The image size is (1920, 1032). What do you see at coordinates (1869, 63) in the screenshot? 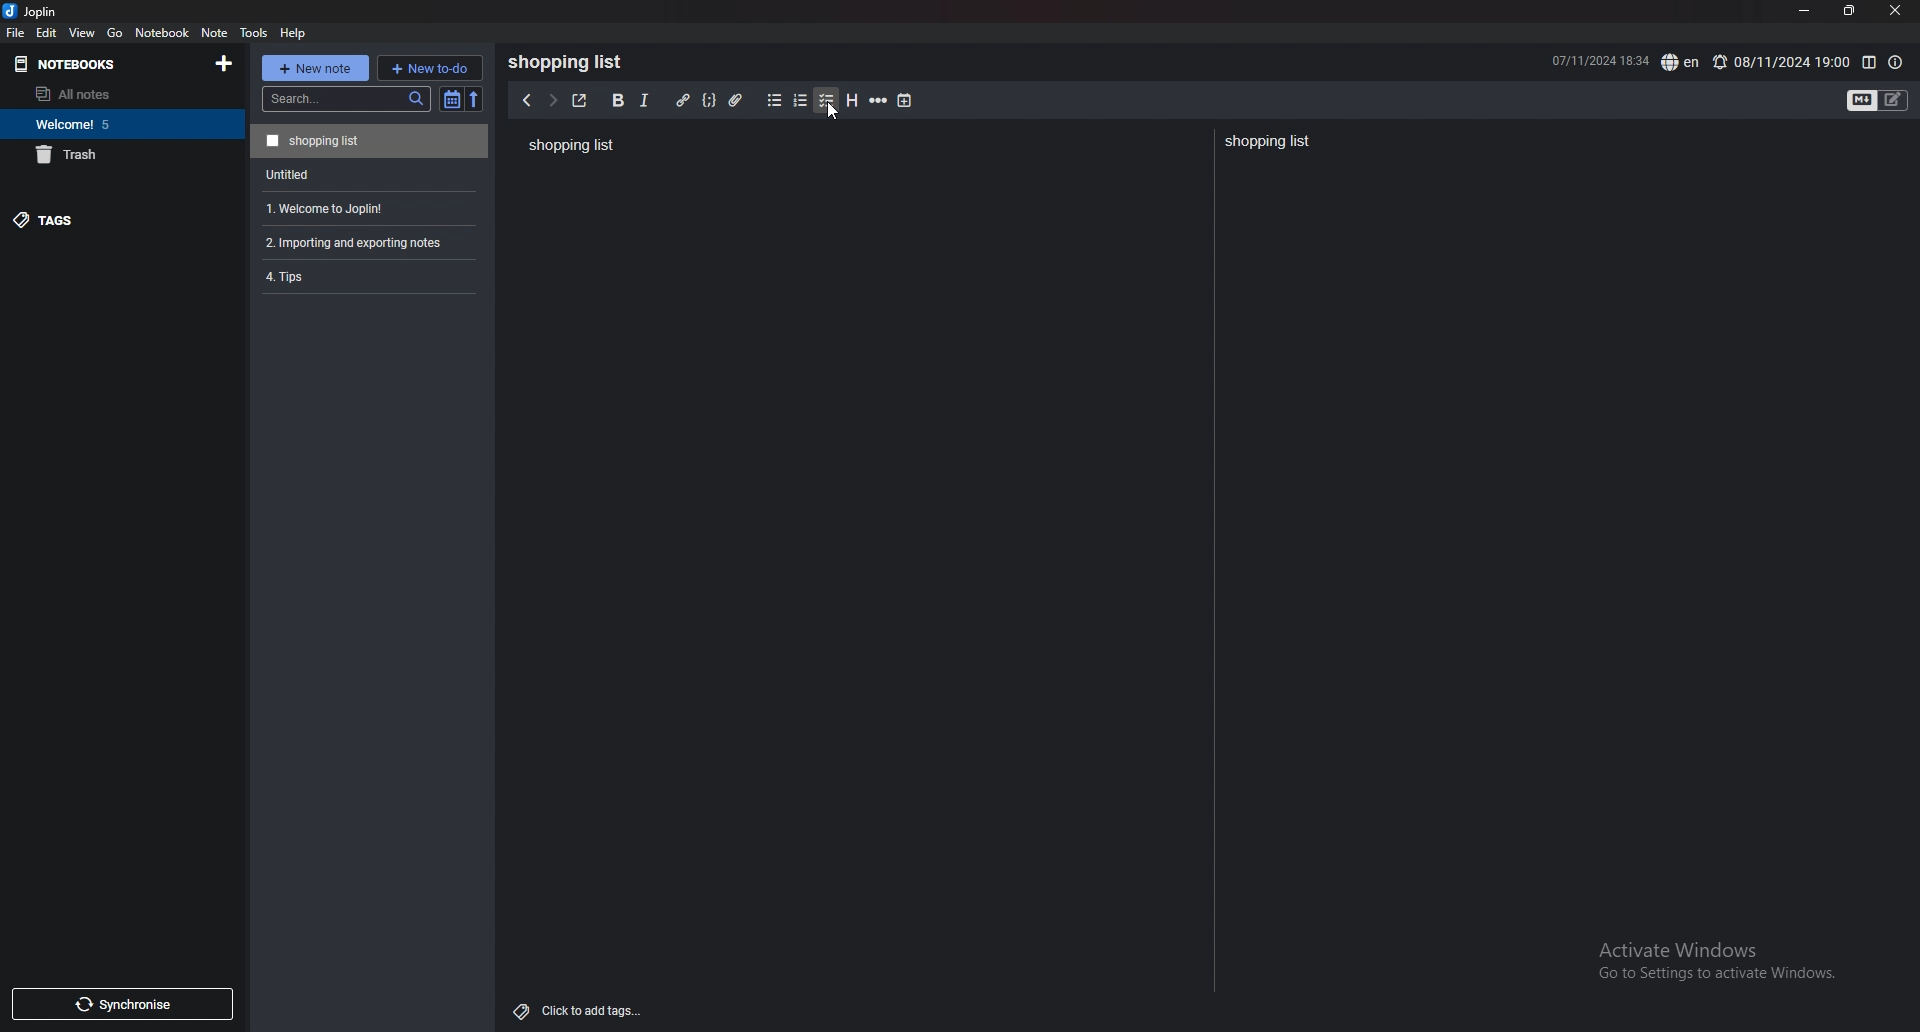
I see `toggle editor layout` at bounding box center [1869, 63].